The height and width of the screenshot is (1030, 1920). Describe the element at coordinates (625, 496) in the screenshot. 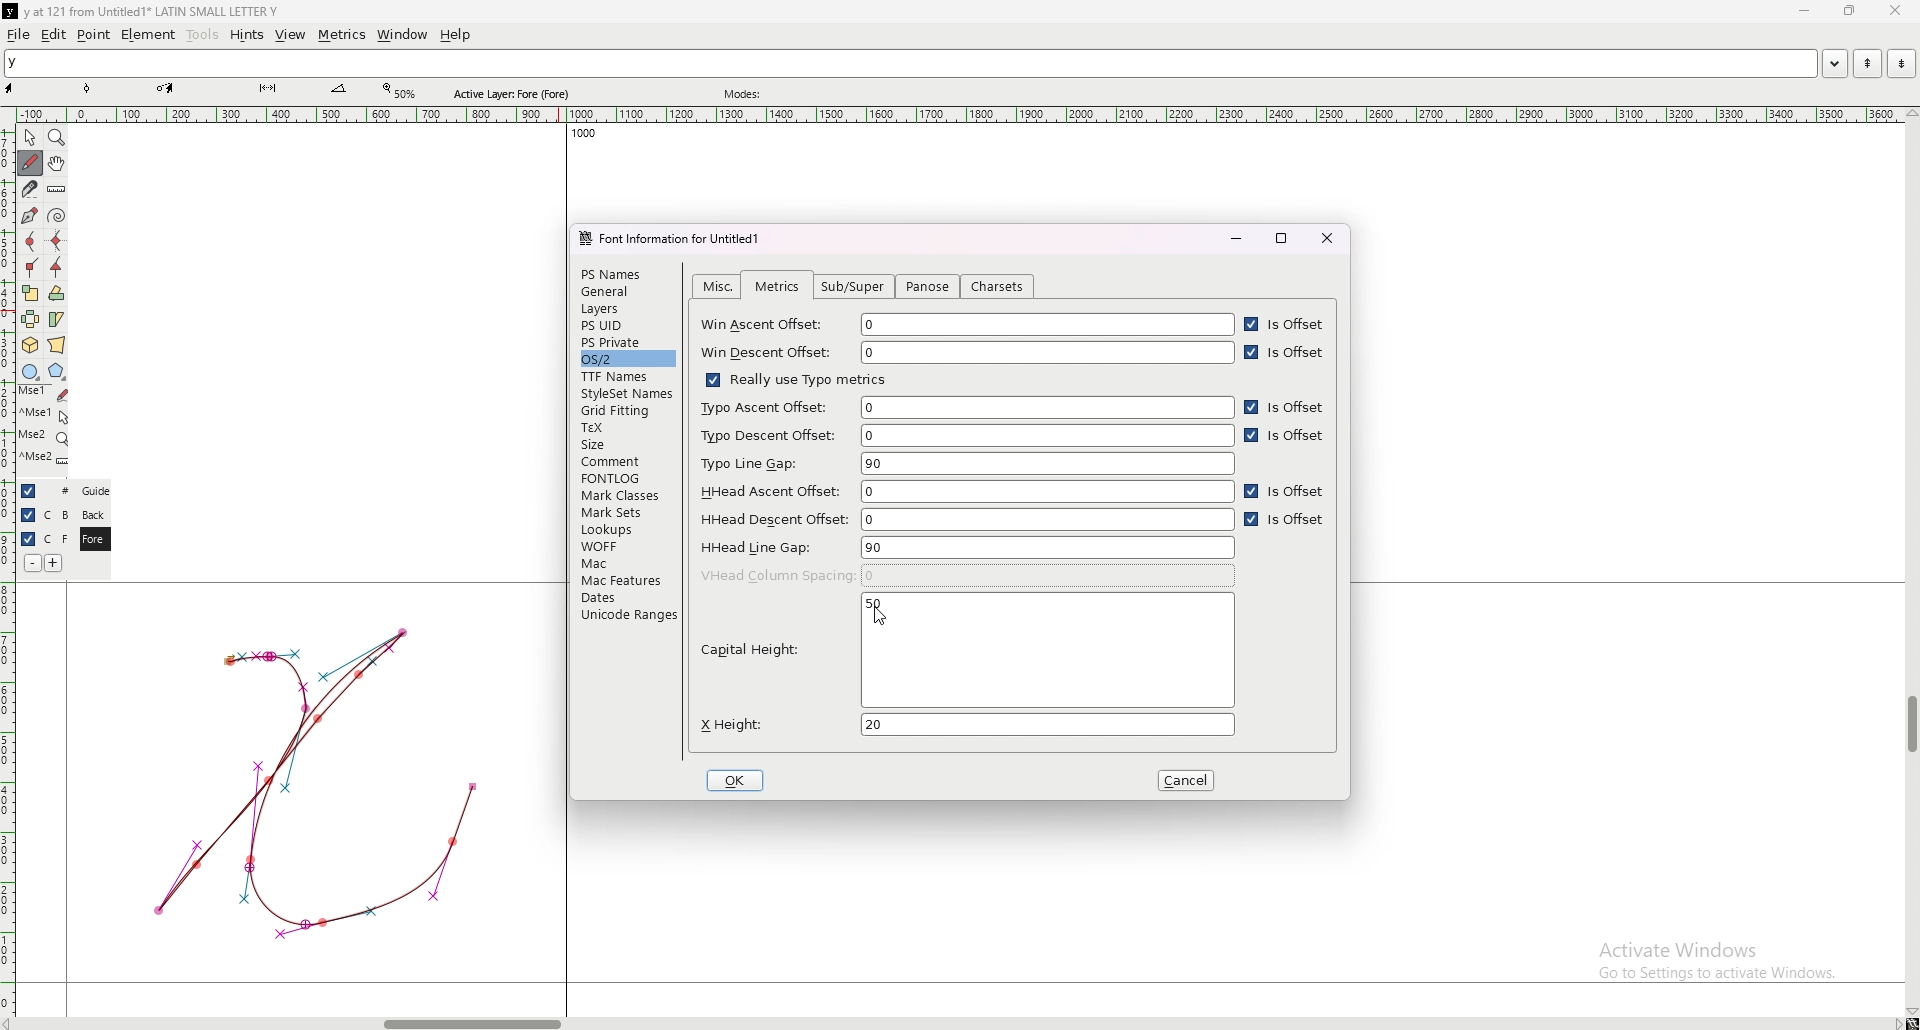

I see `mark classes` at that location.